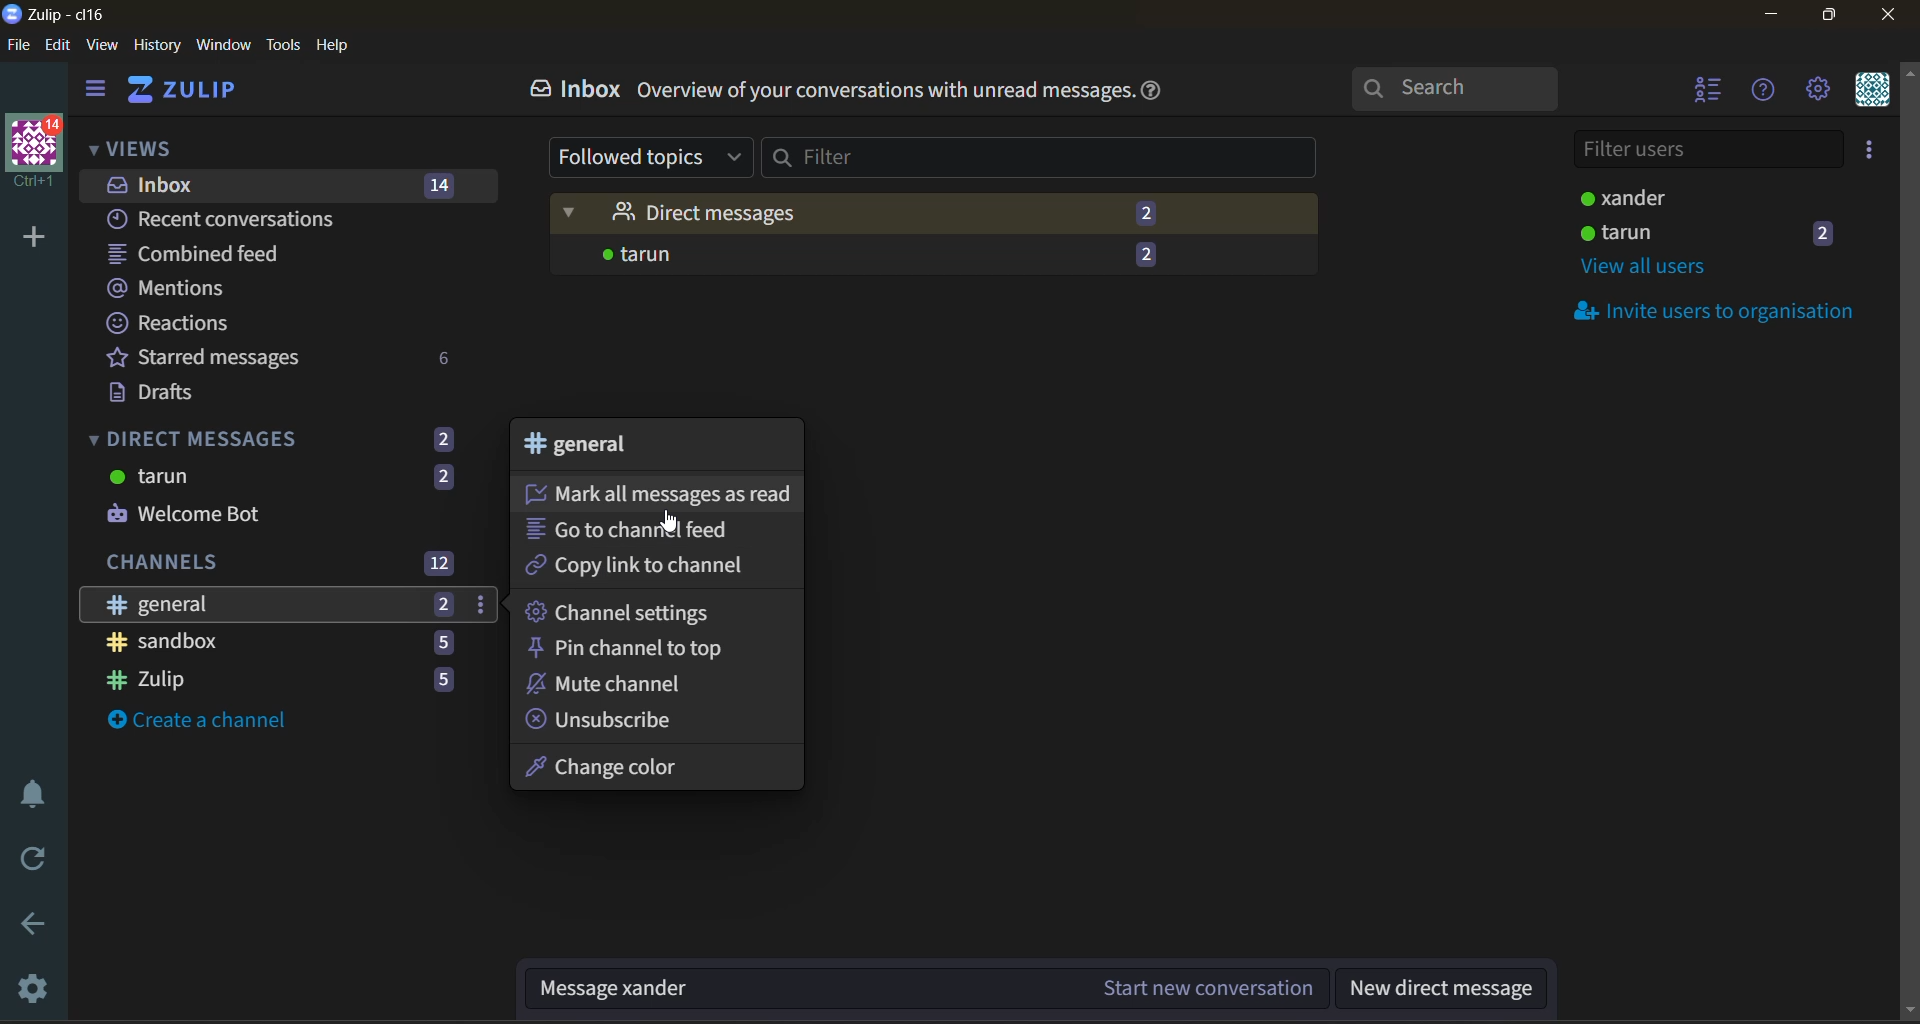 This screenshot has height=1024, width=1920. Describe the element at coordinates (1443, 990) in the screenshot. I see `new direct message` at that location.